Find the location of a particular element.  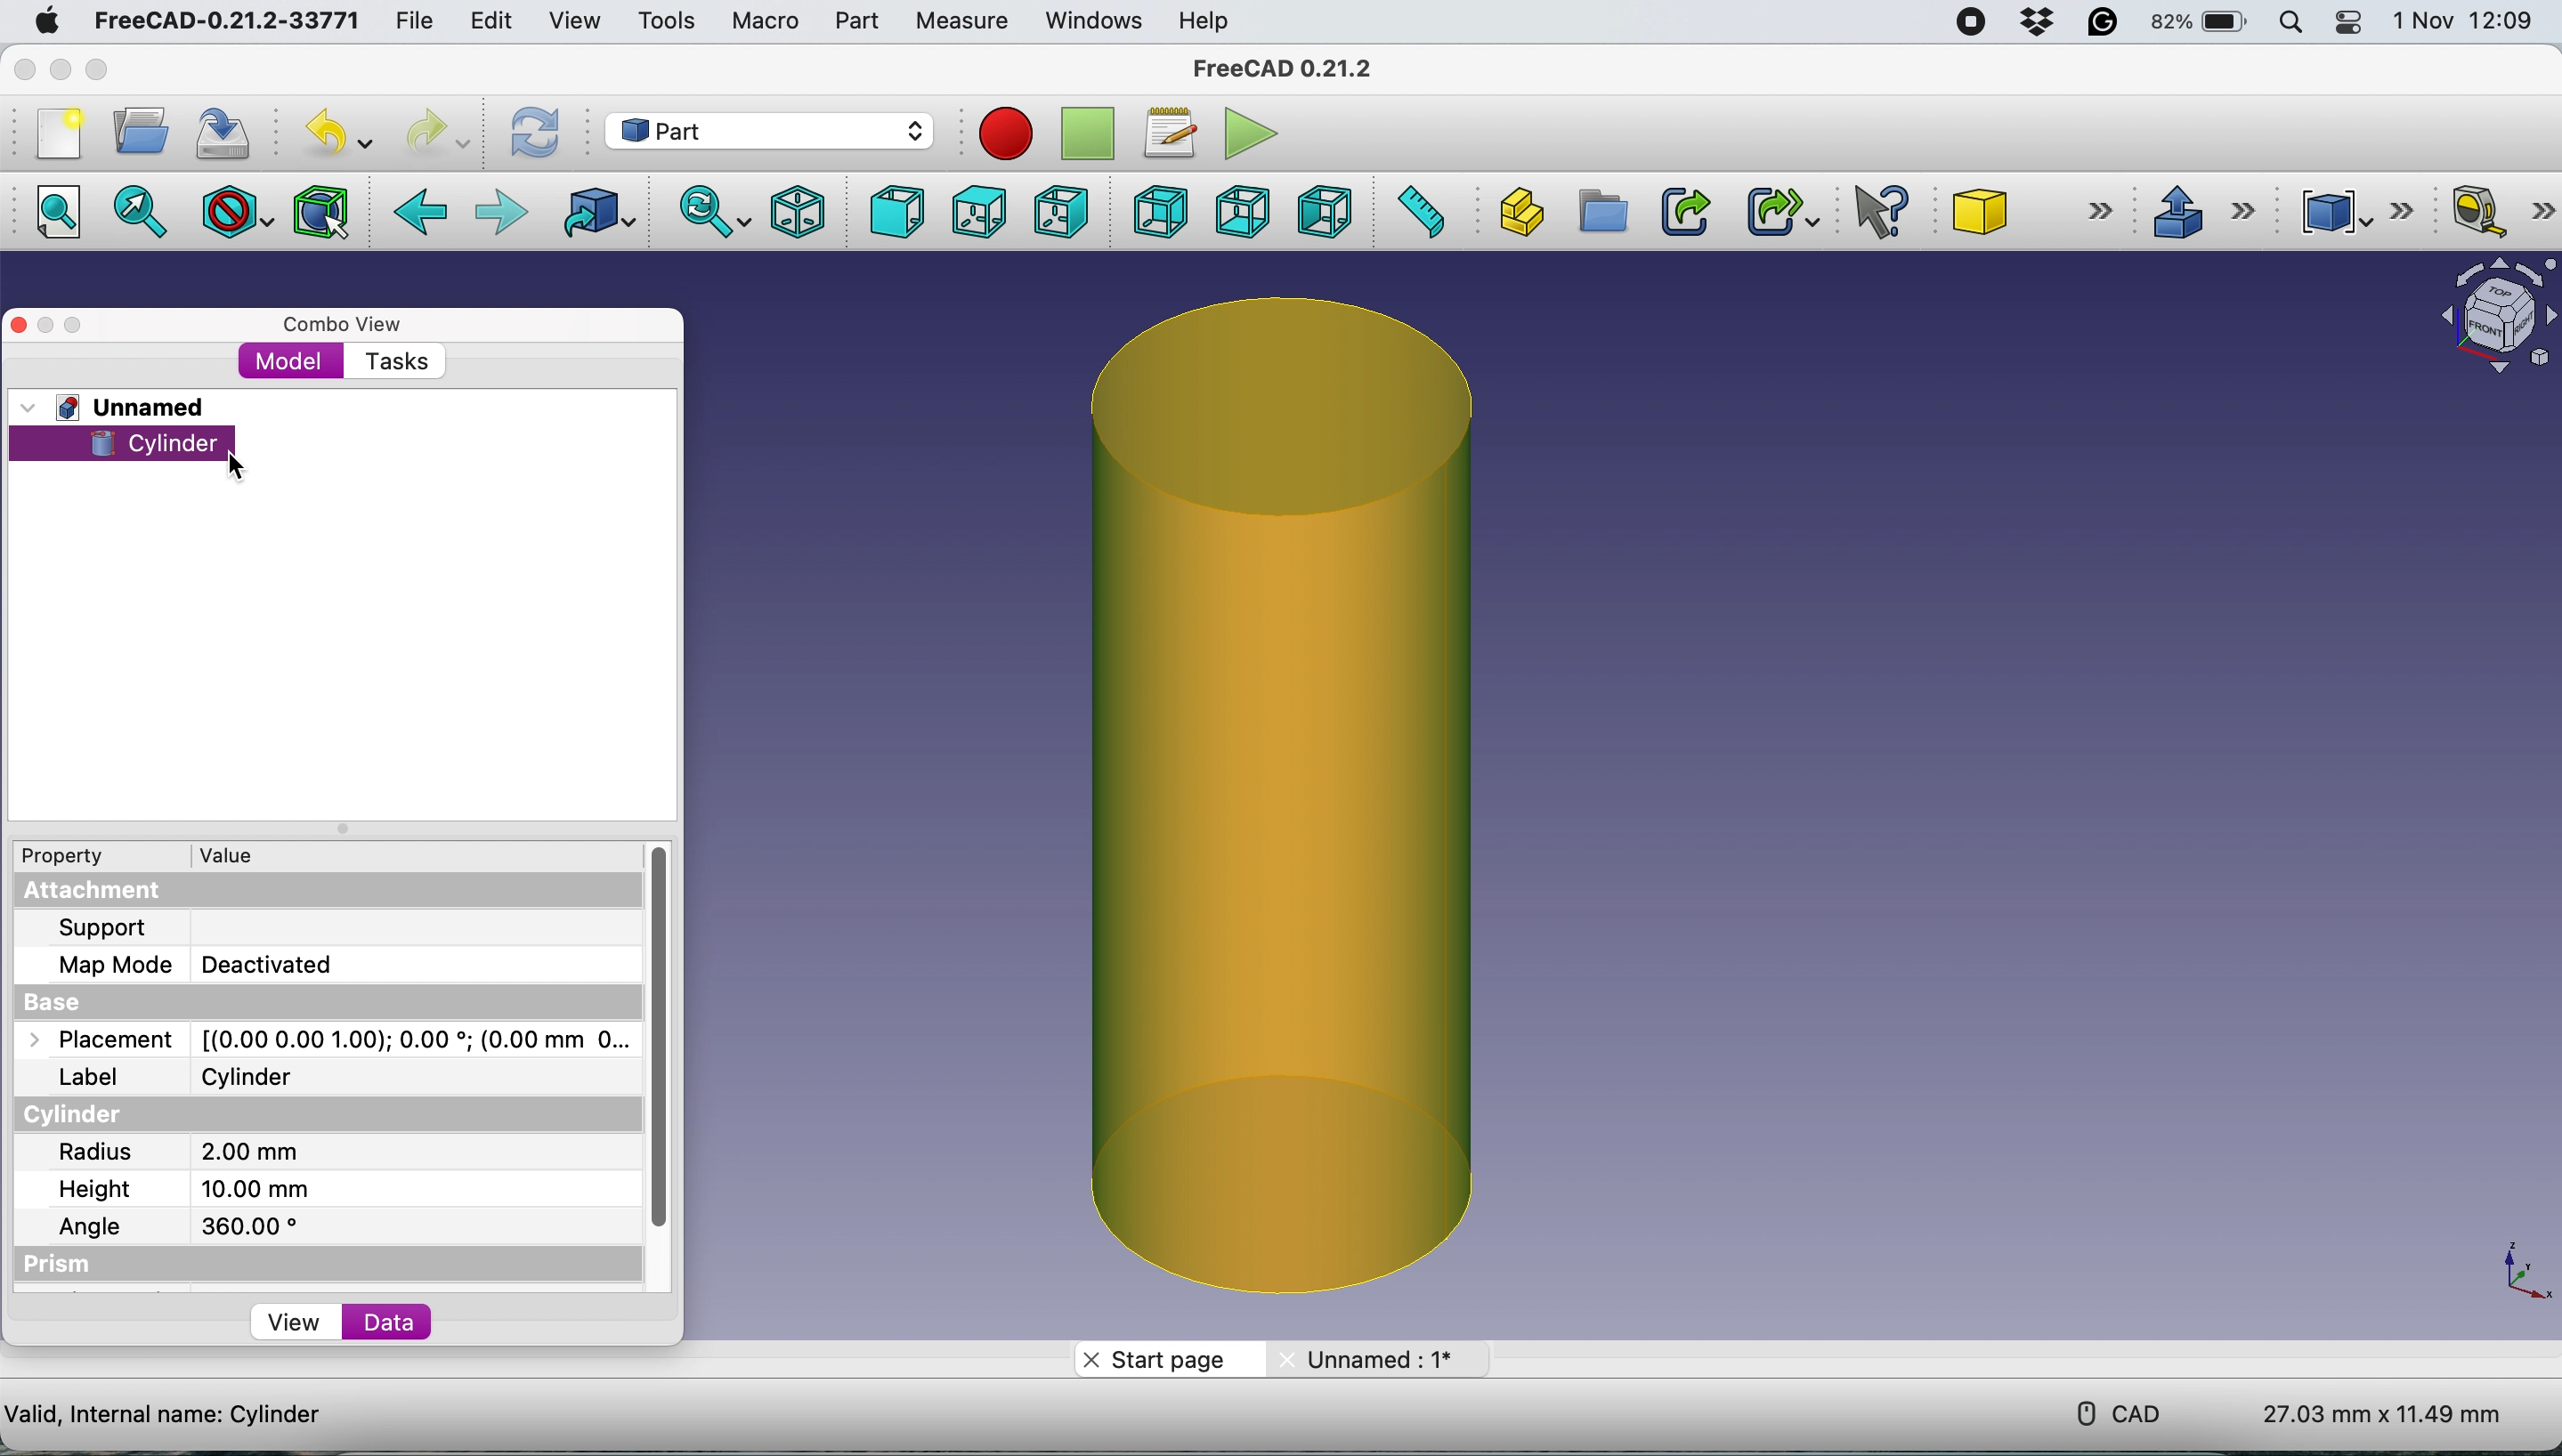

view is located at coordinates (294, 1323).